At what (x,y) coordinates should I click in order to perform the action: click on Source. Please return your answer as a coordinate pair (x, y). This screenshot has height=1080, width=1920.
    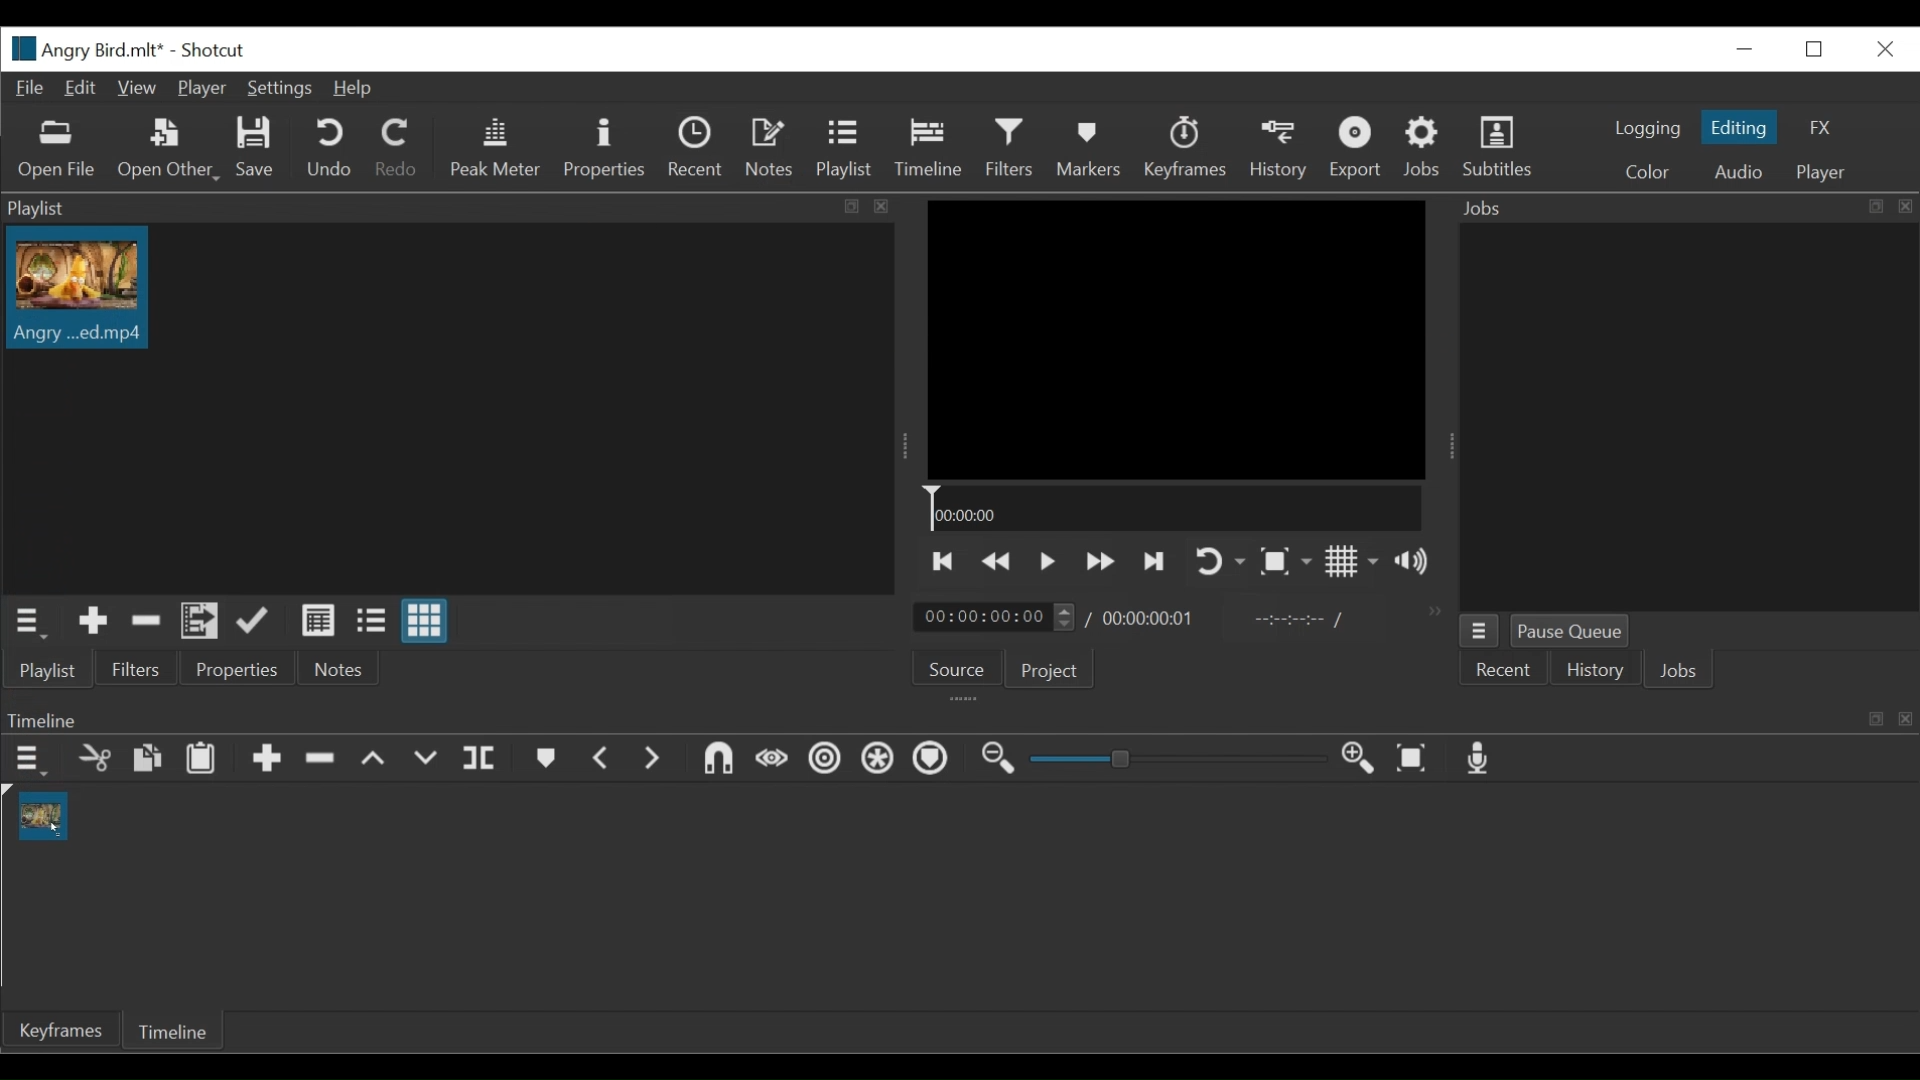
    Looking at the image, I should click on (957, 669).